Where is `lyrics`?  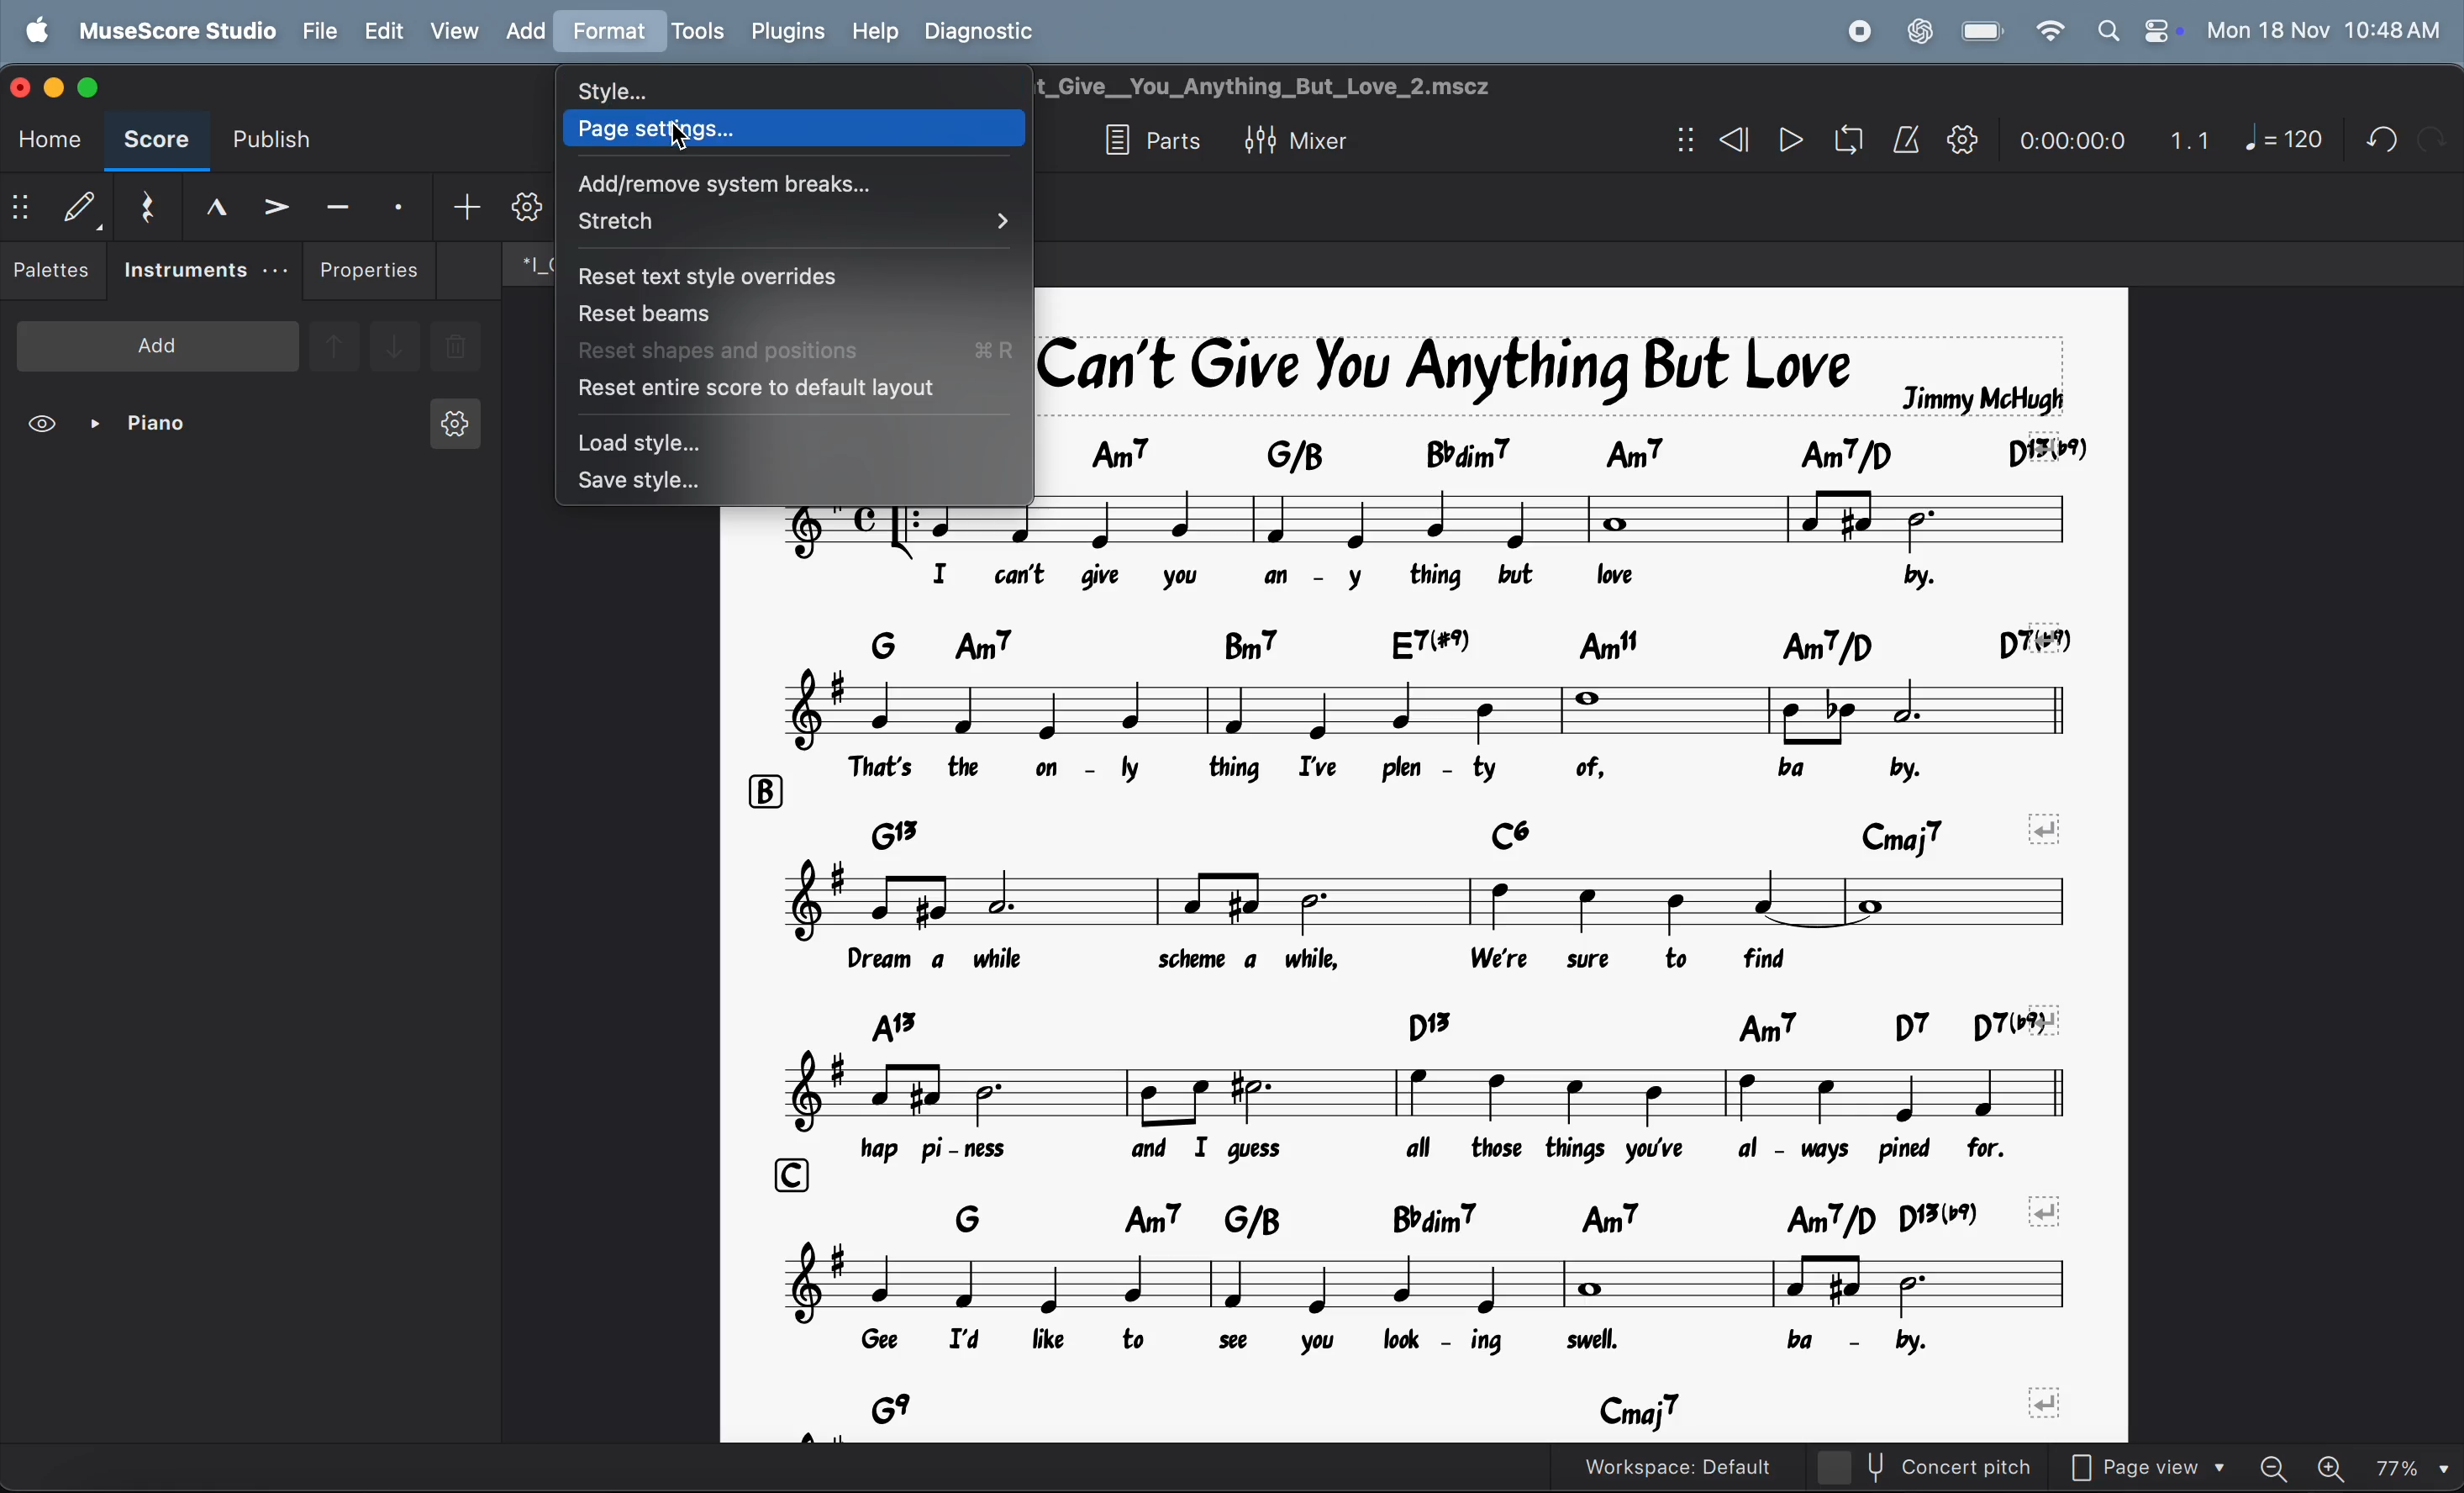 lyrics is located at coordinates (1390, 1346).